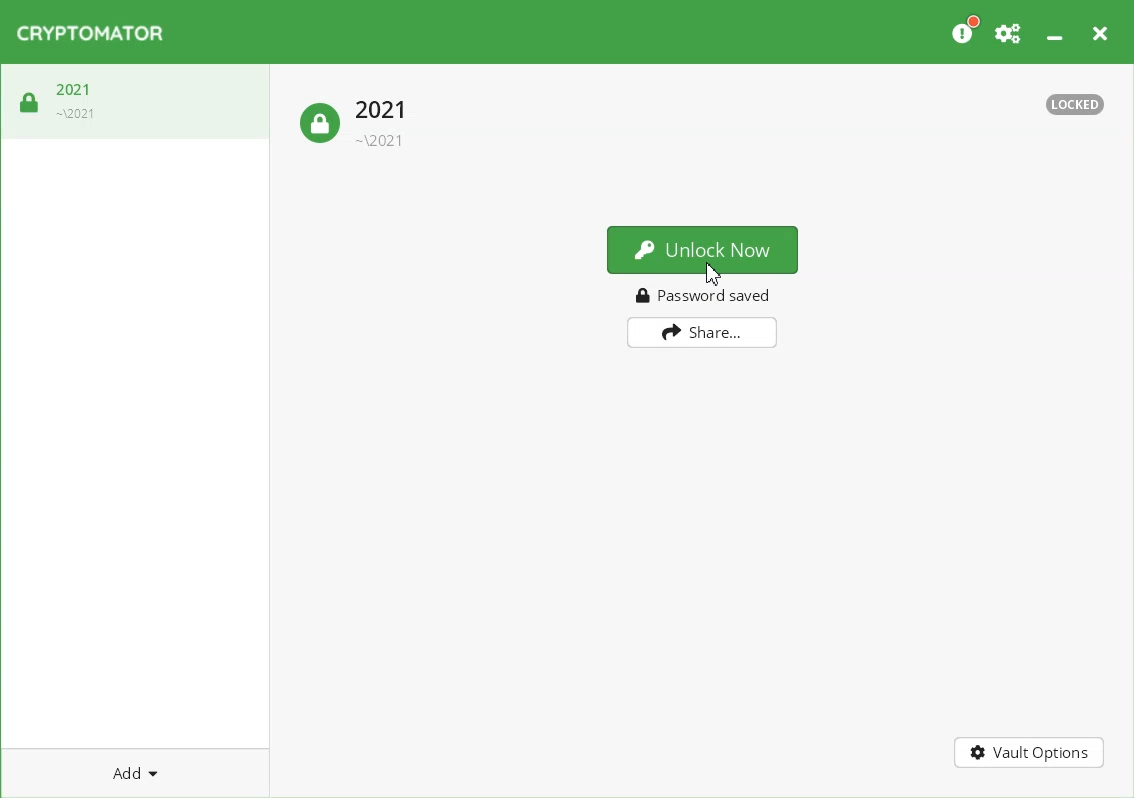 This screenshot has height=798, width=1134. Describe the element at coordinates (139, 763) in the screenshot. I see `Add` at that location.